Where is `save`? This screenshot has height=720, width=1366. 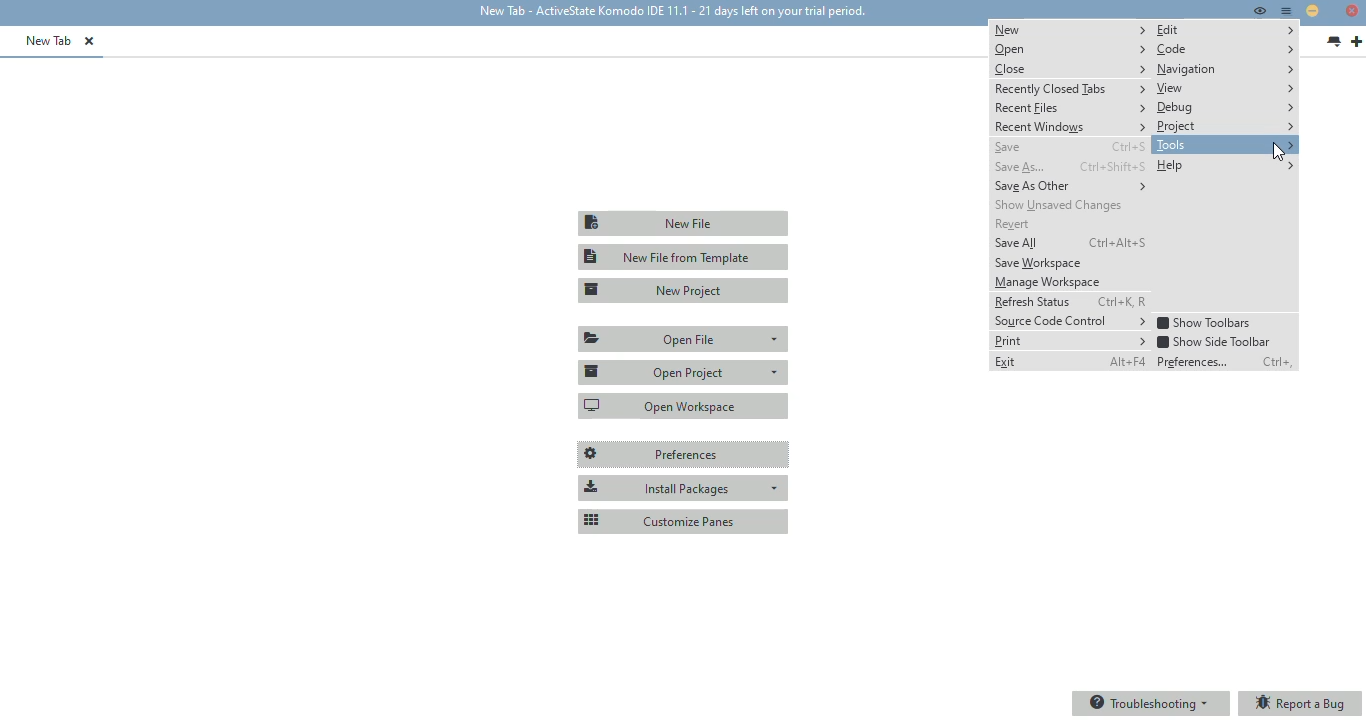
save is located at coordinates (1007, 148).